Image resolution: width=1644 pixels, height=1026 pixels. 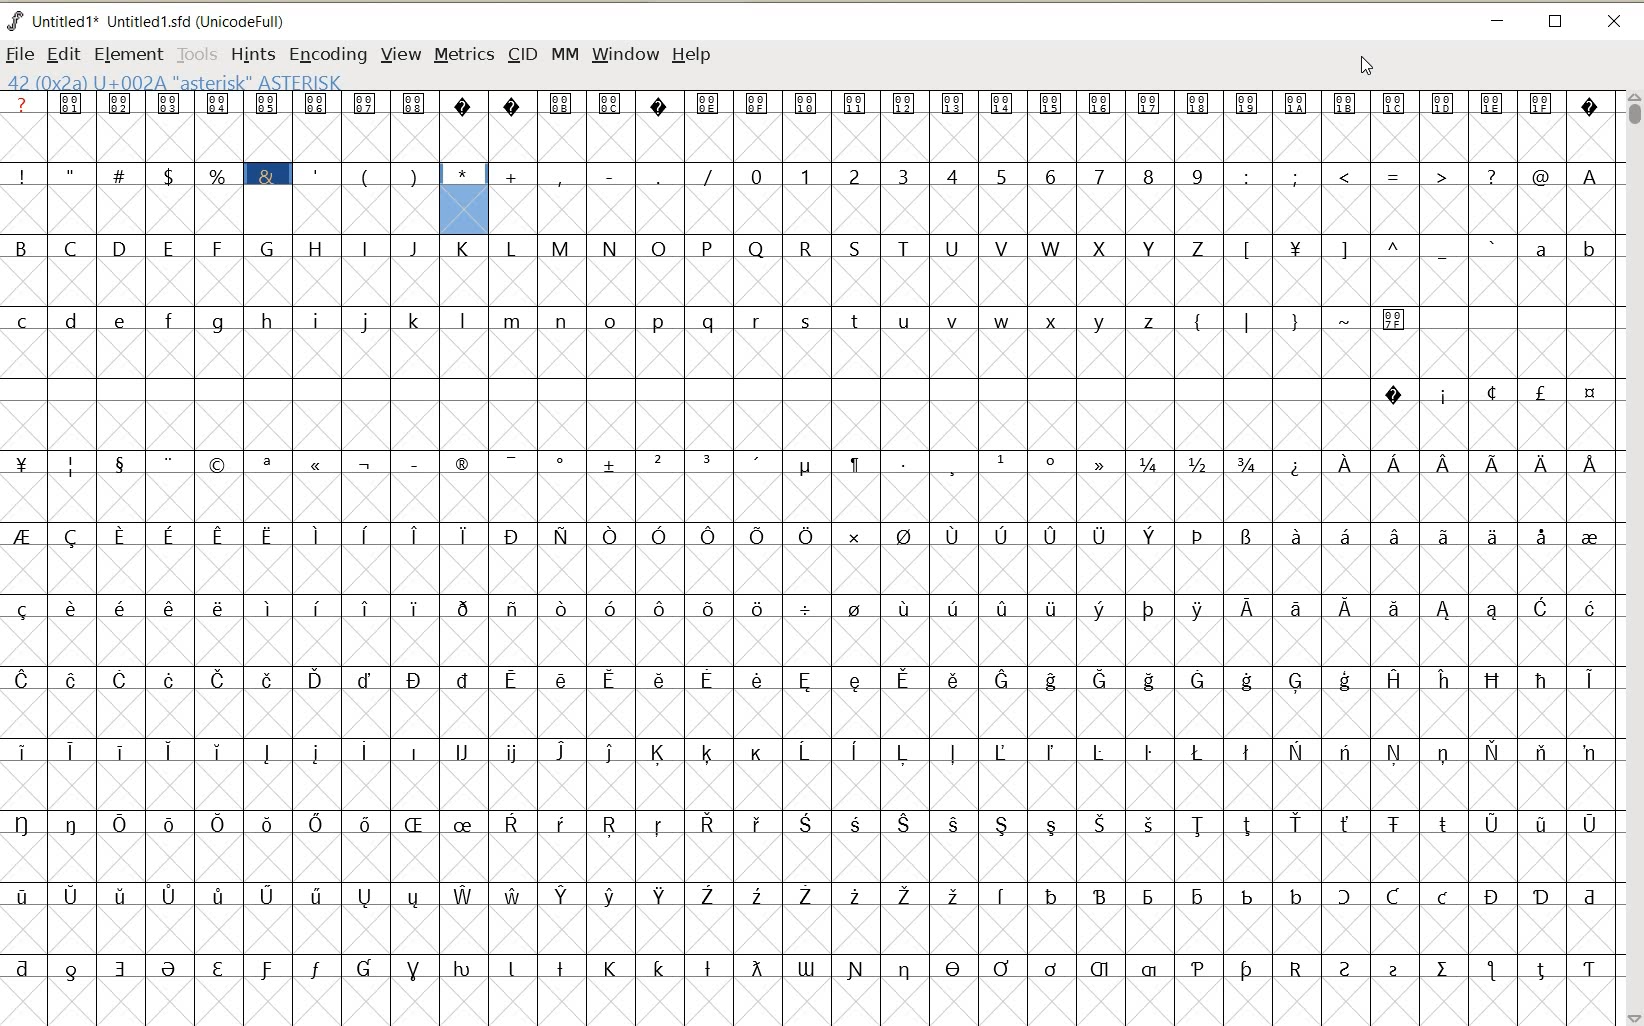 What do you see at coordinates (155, 22) in the screenshot?
I see `FONT NAME` at bounding box center [155, 22].